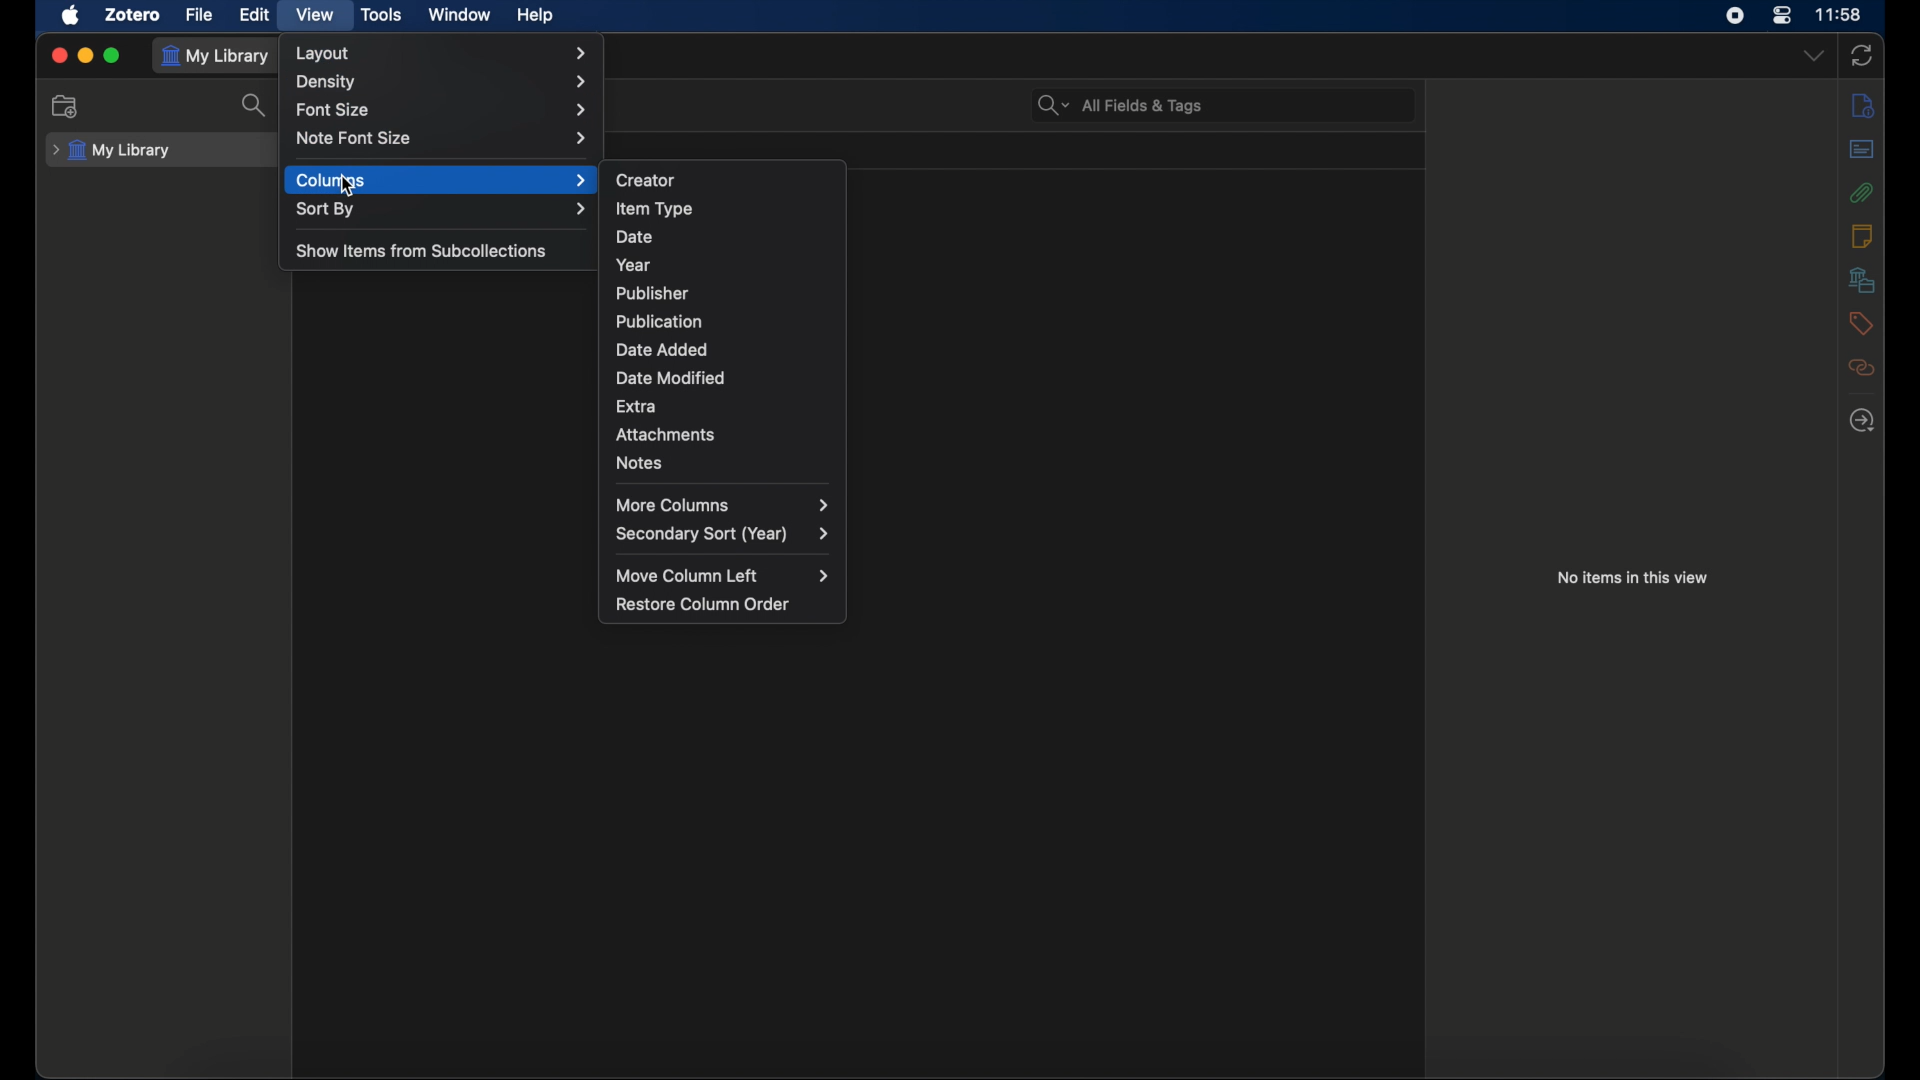  What do you see at coordinates (1636, 578) in the screenshot?
I see `no items in this view` at bounding box center [1636, 578].